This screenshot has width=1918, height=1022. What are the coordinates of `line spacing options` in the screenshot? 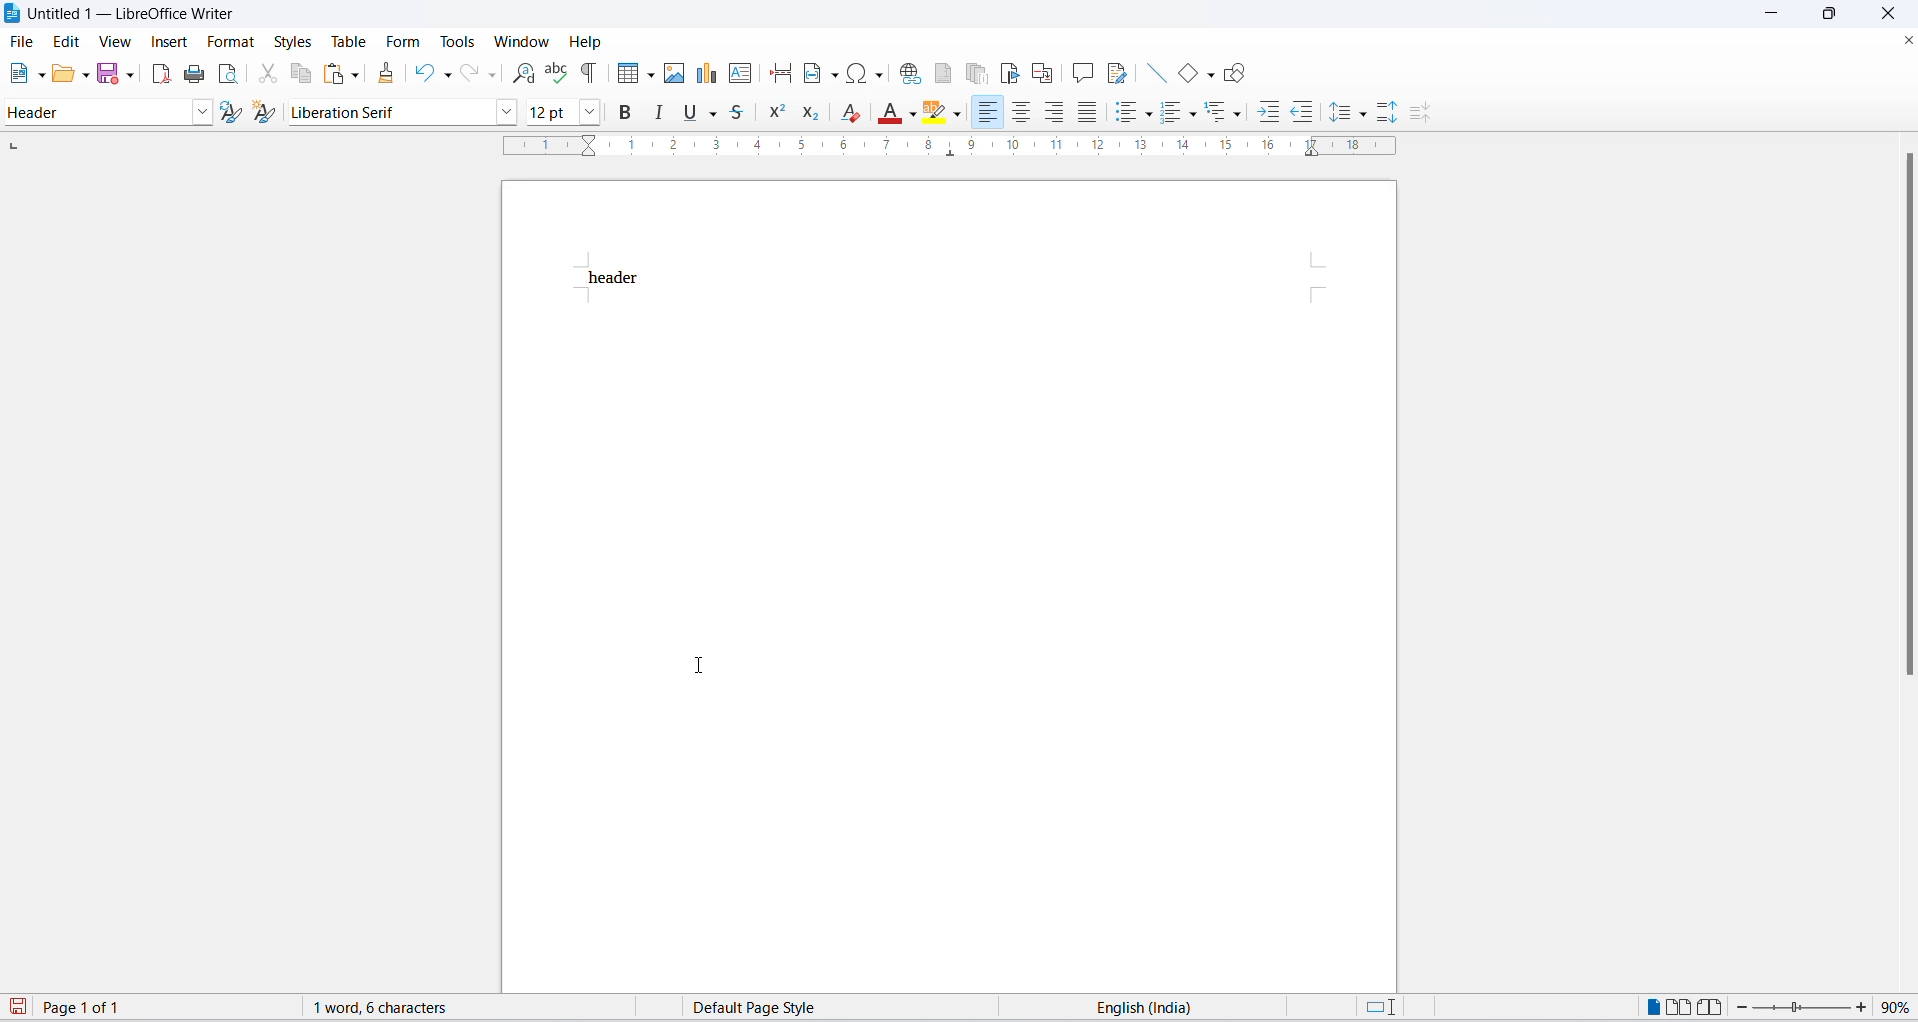 It's located at (1366, 118).